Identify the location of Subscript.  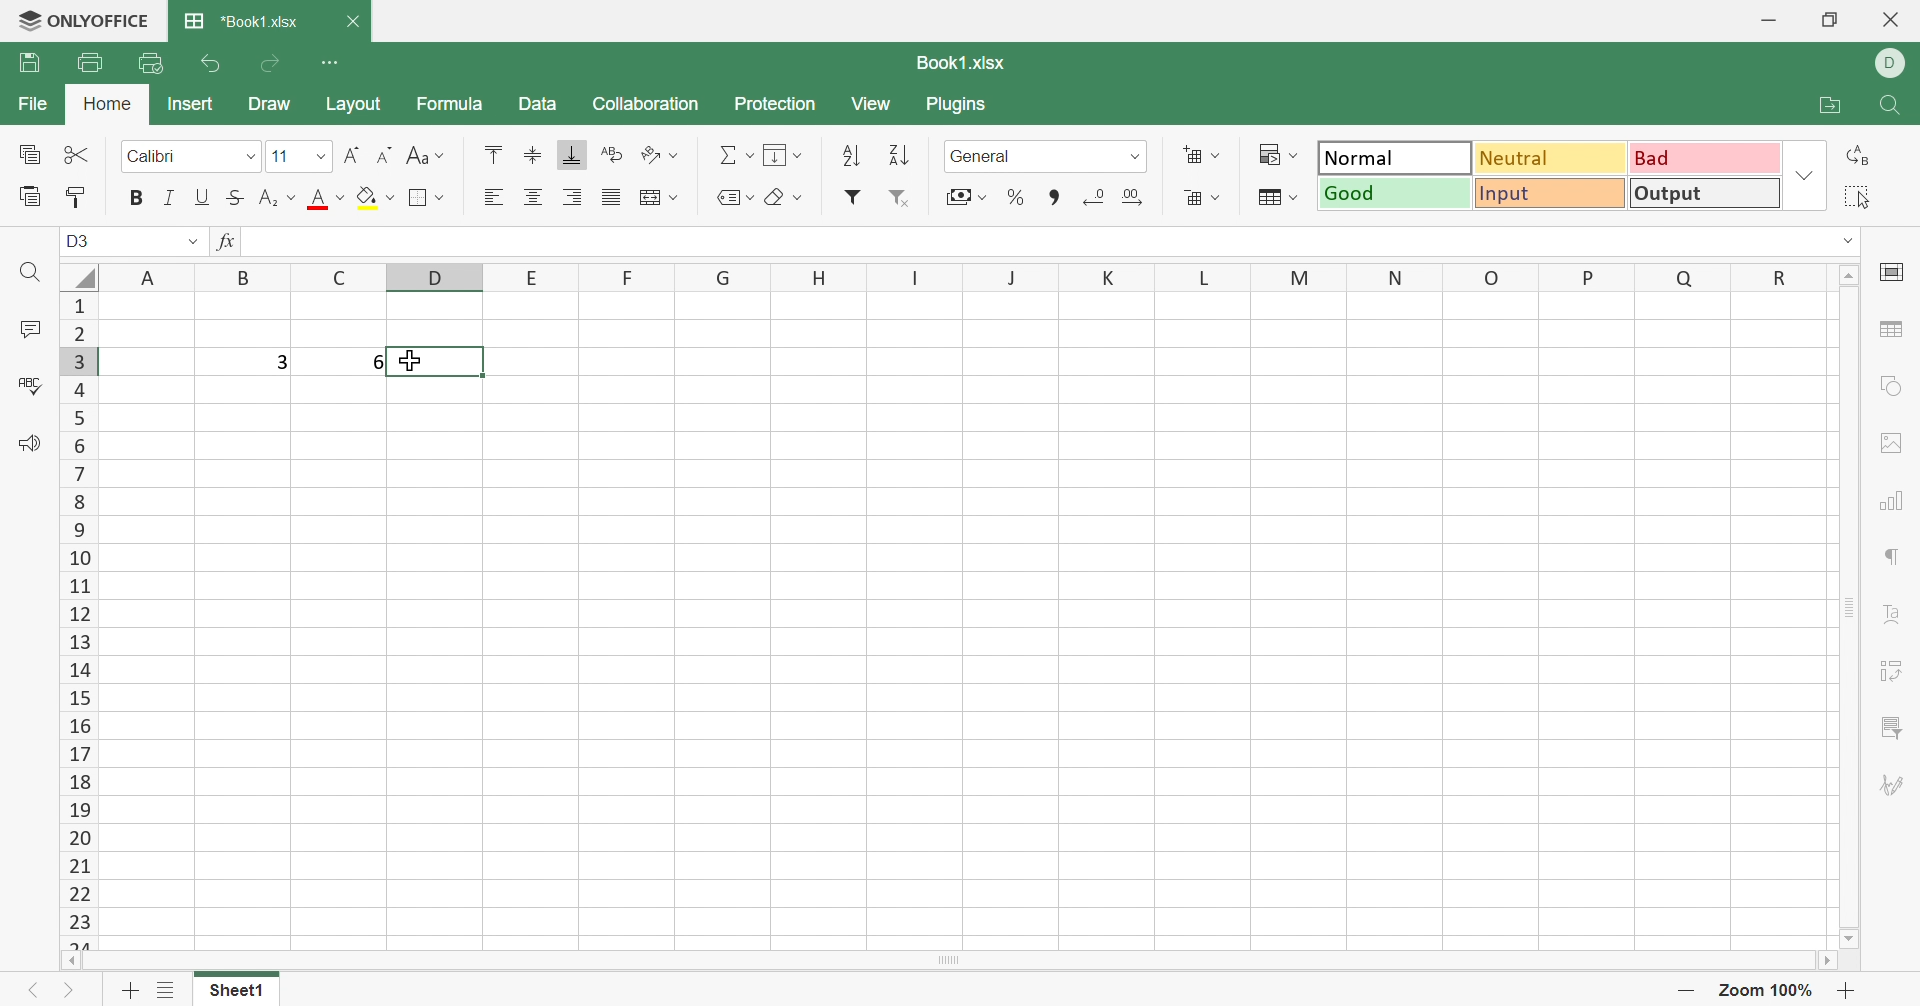
(279, 200).